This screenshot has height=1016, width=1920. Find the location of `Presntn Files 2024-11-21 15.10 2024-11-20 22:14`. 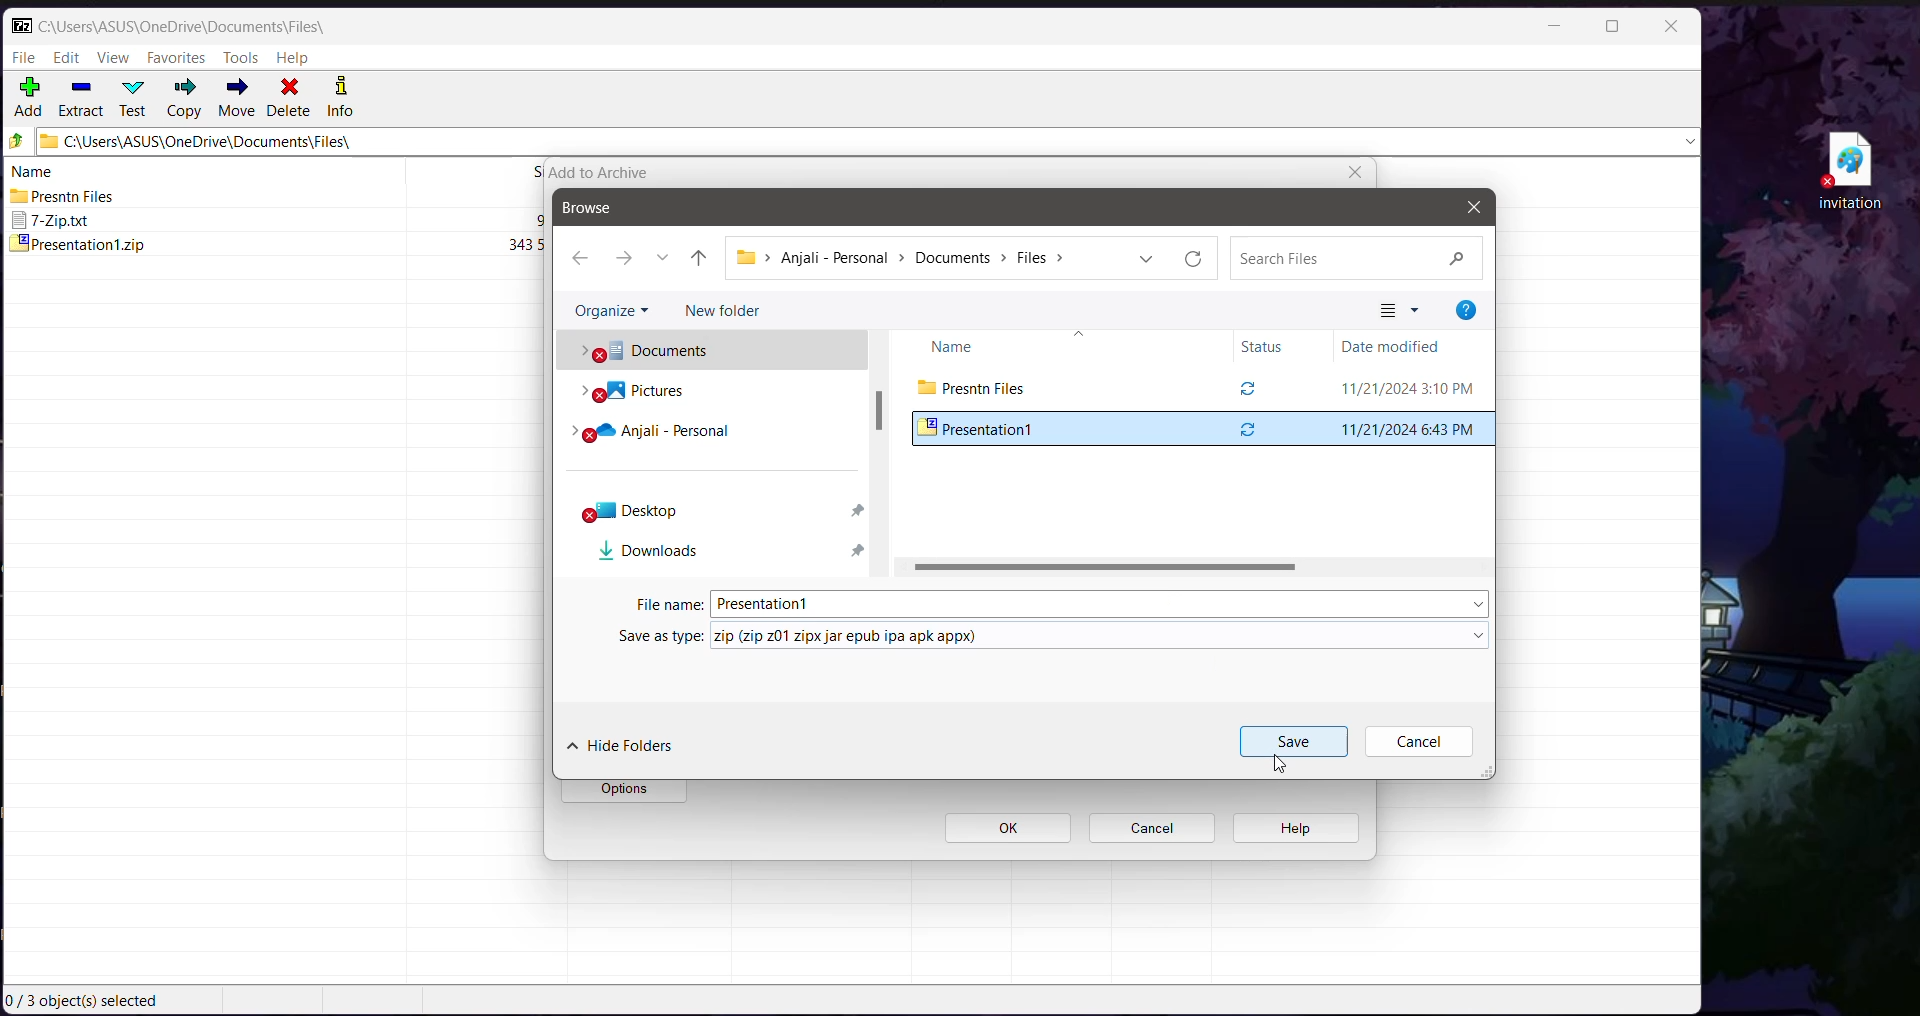

Presntn Files 2024-11-21 15.10 2024-11-20 22:14 is located at coordinates (276, 196).